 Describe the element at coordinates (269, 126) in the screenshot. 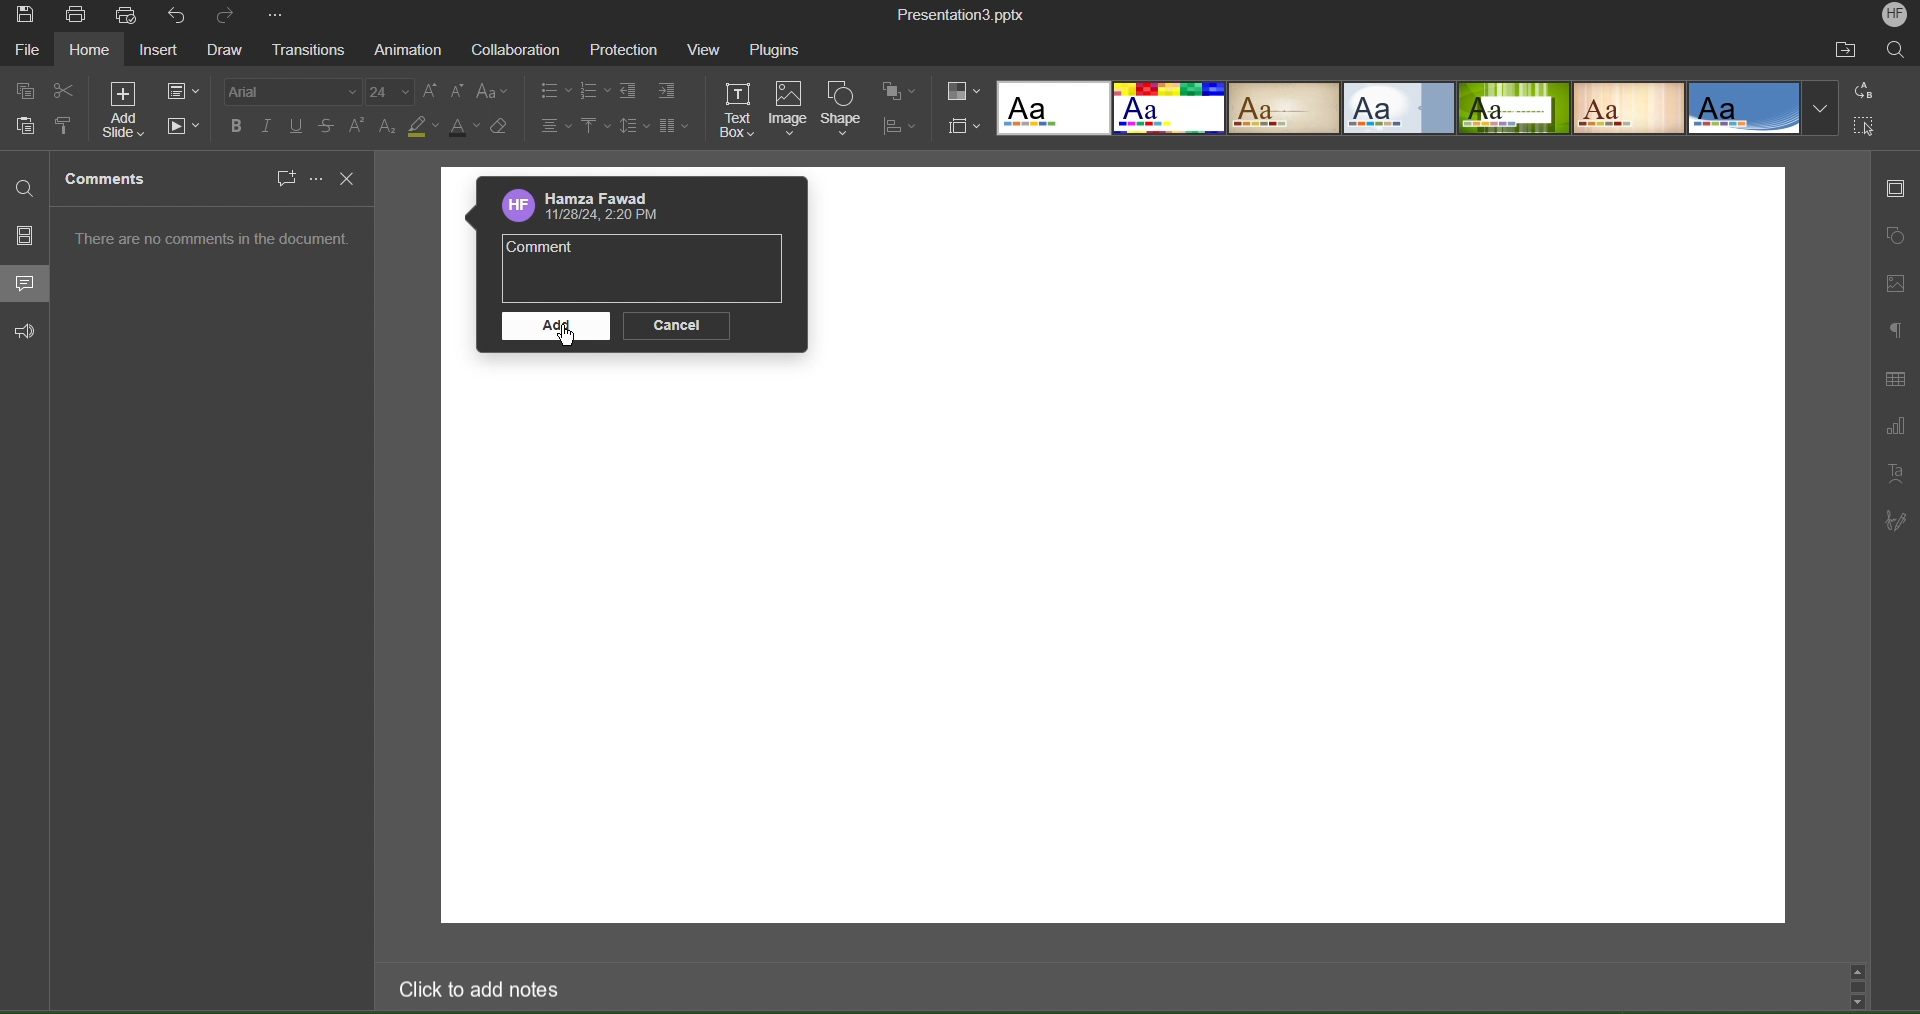

I see `Italics` at that location.